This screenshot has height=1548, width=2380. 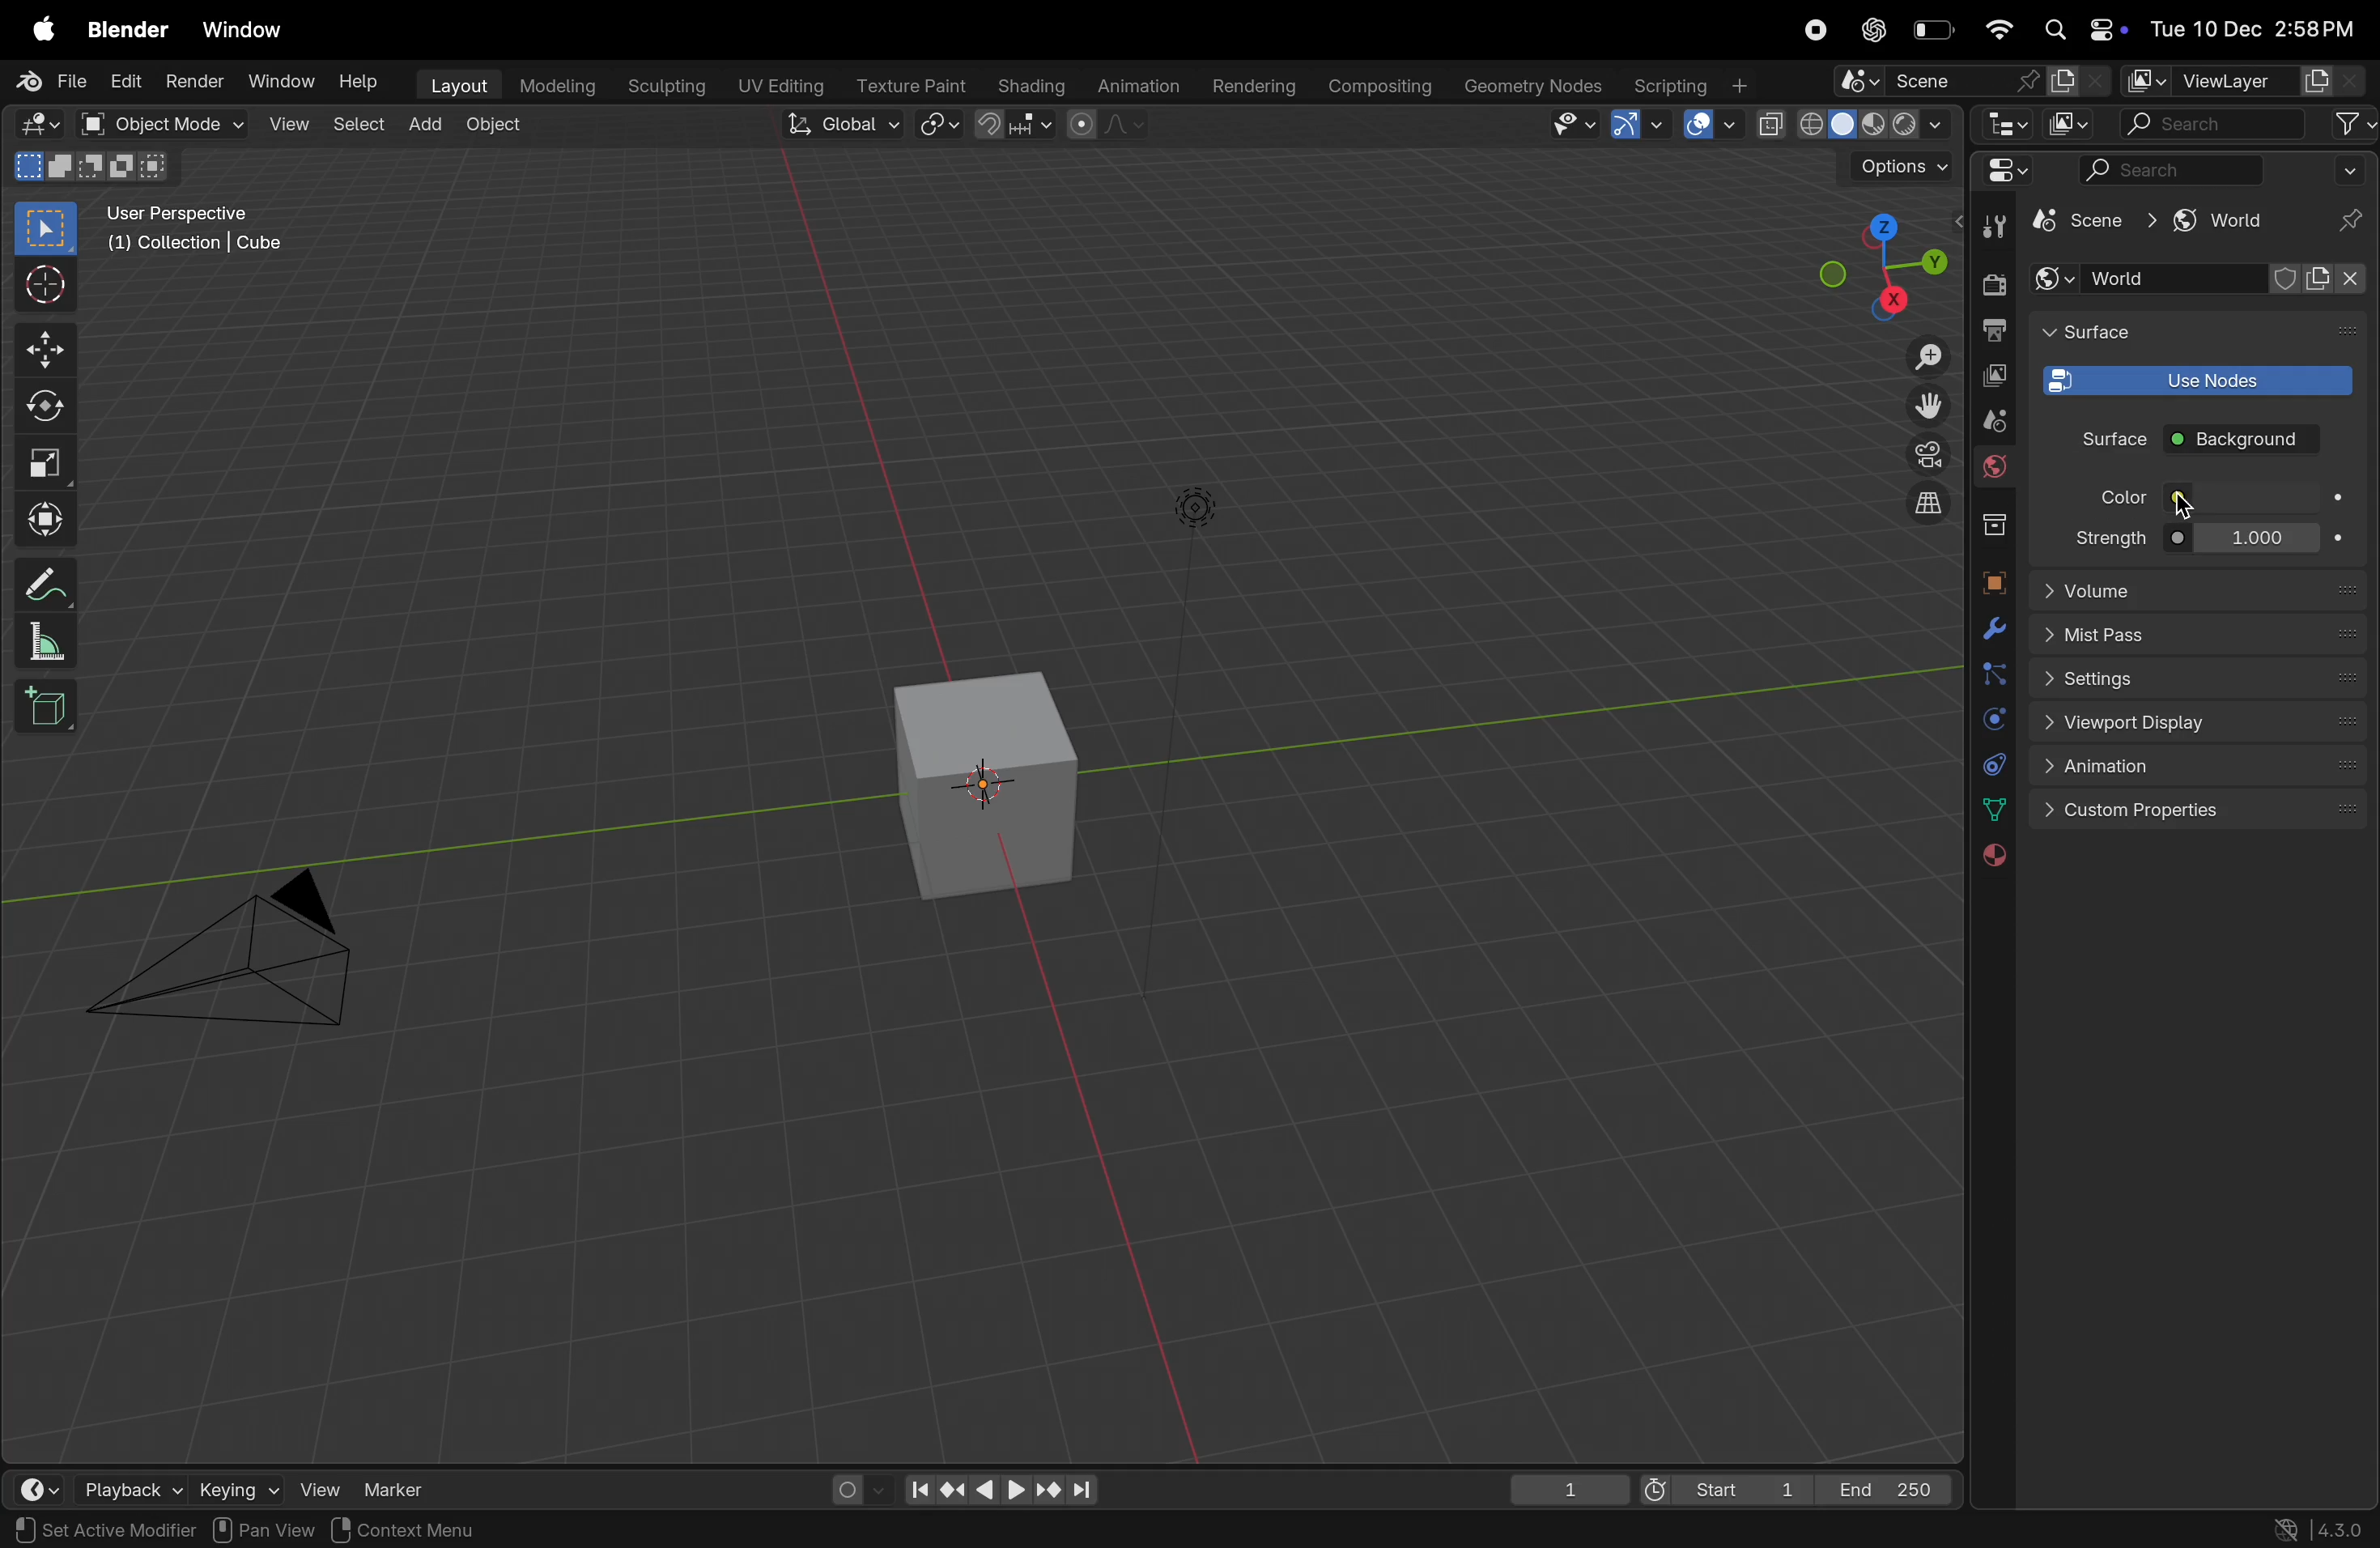 What do you see at coordinates (48, 461) in the screenshot?
I see `scale` at bounding box center [48, 461].